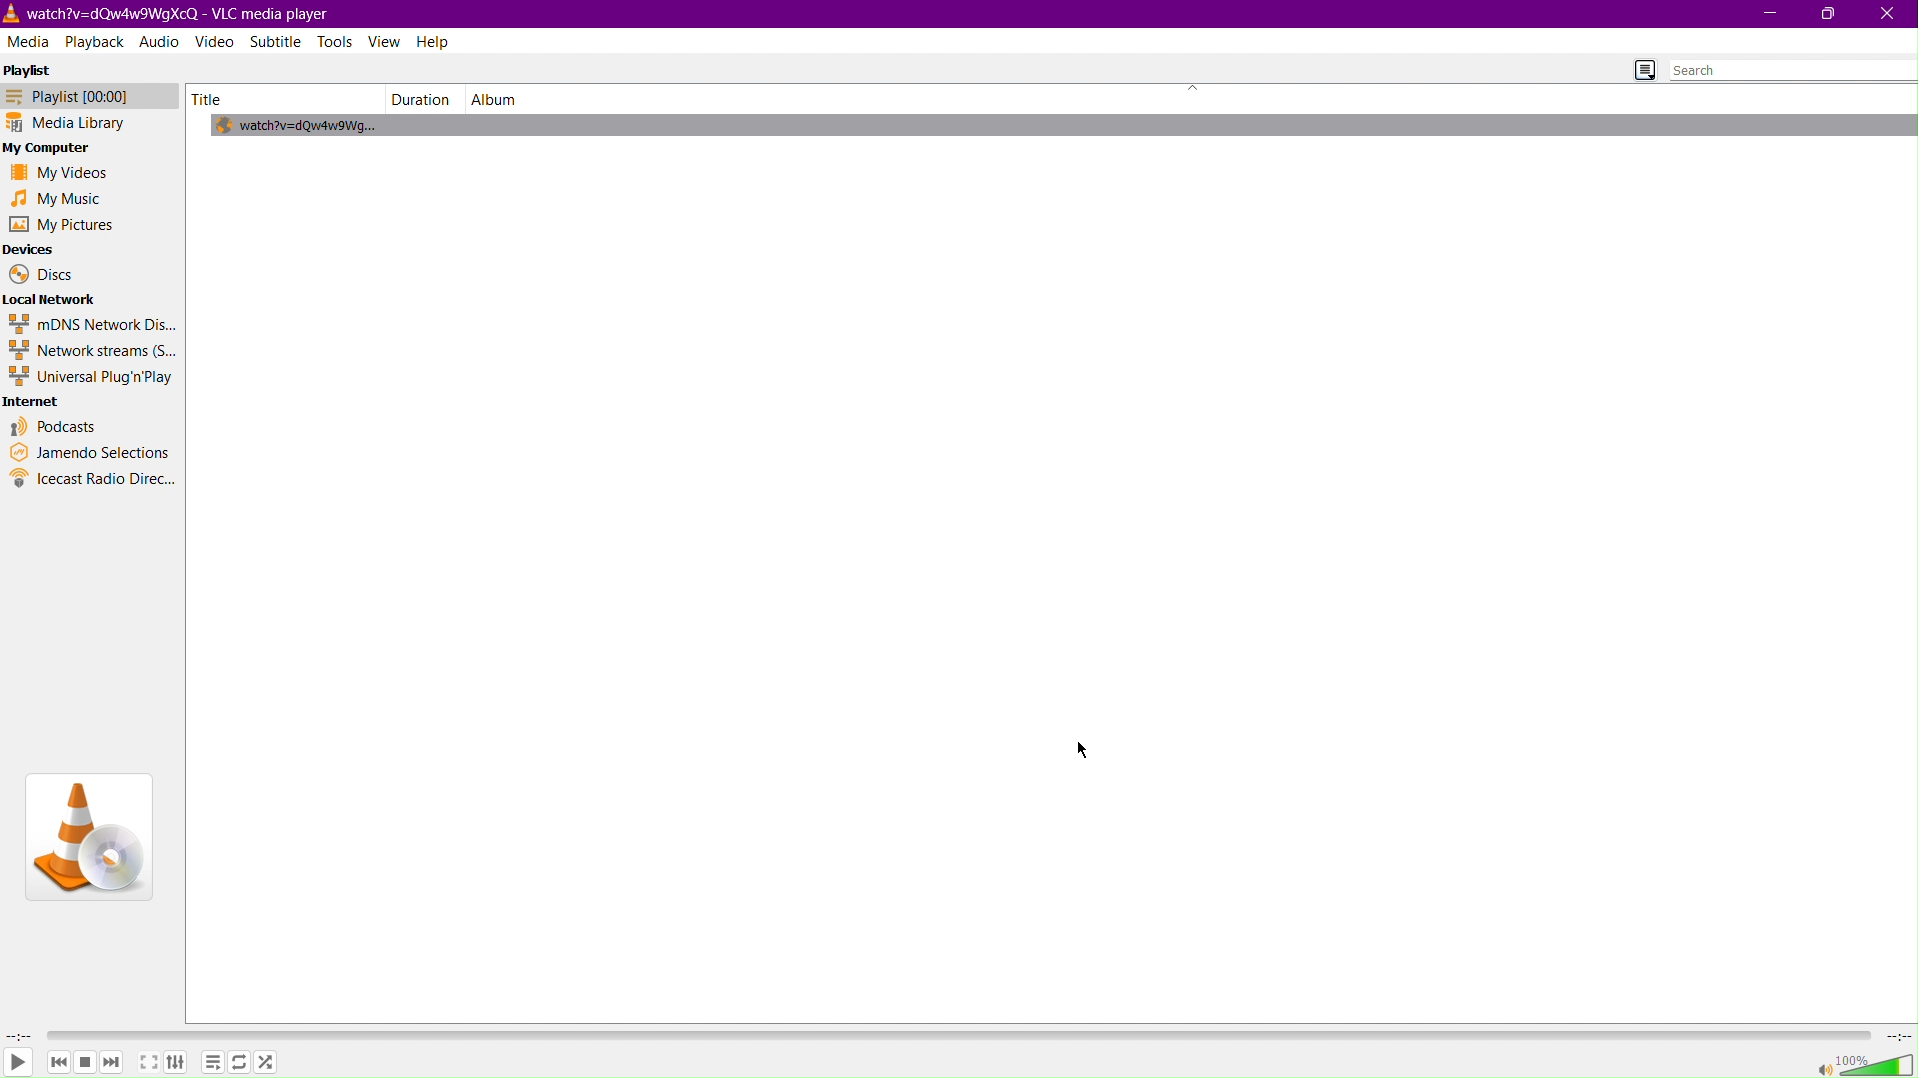  What do you see at coordinates (160, 39) in the screenshot?
I see `Audio` at bounding box center [160, 39].